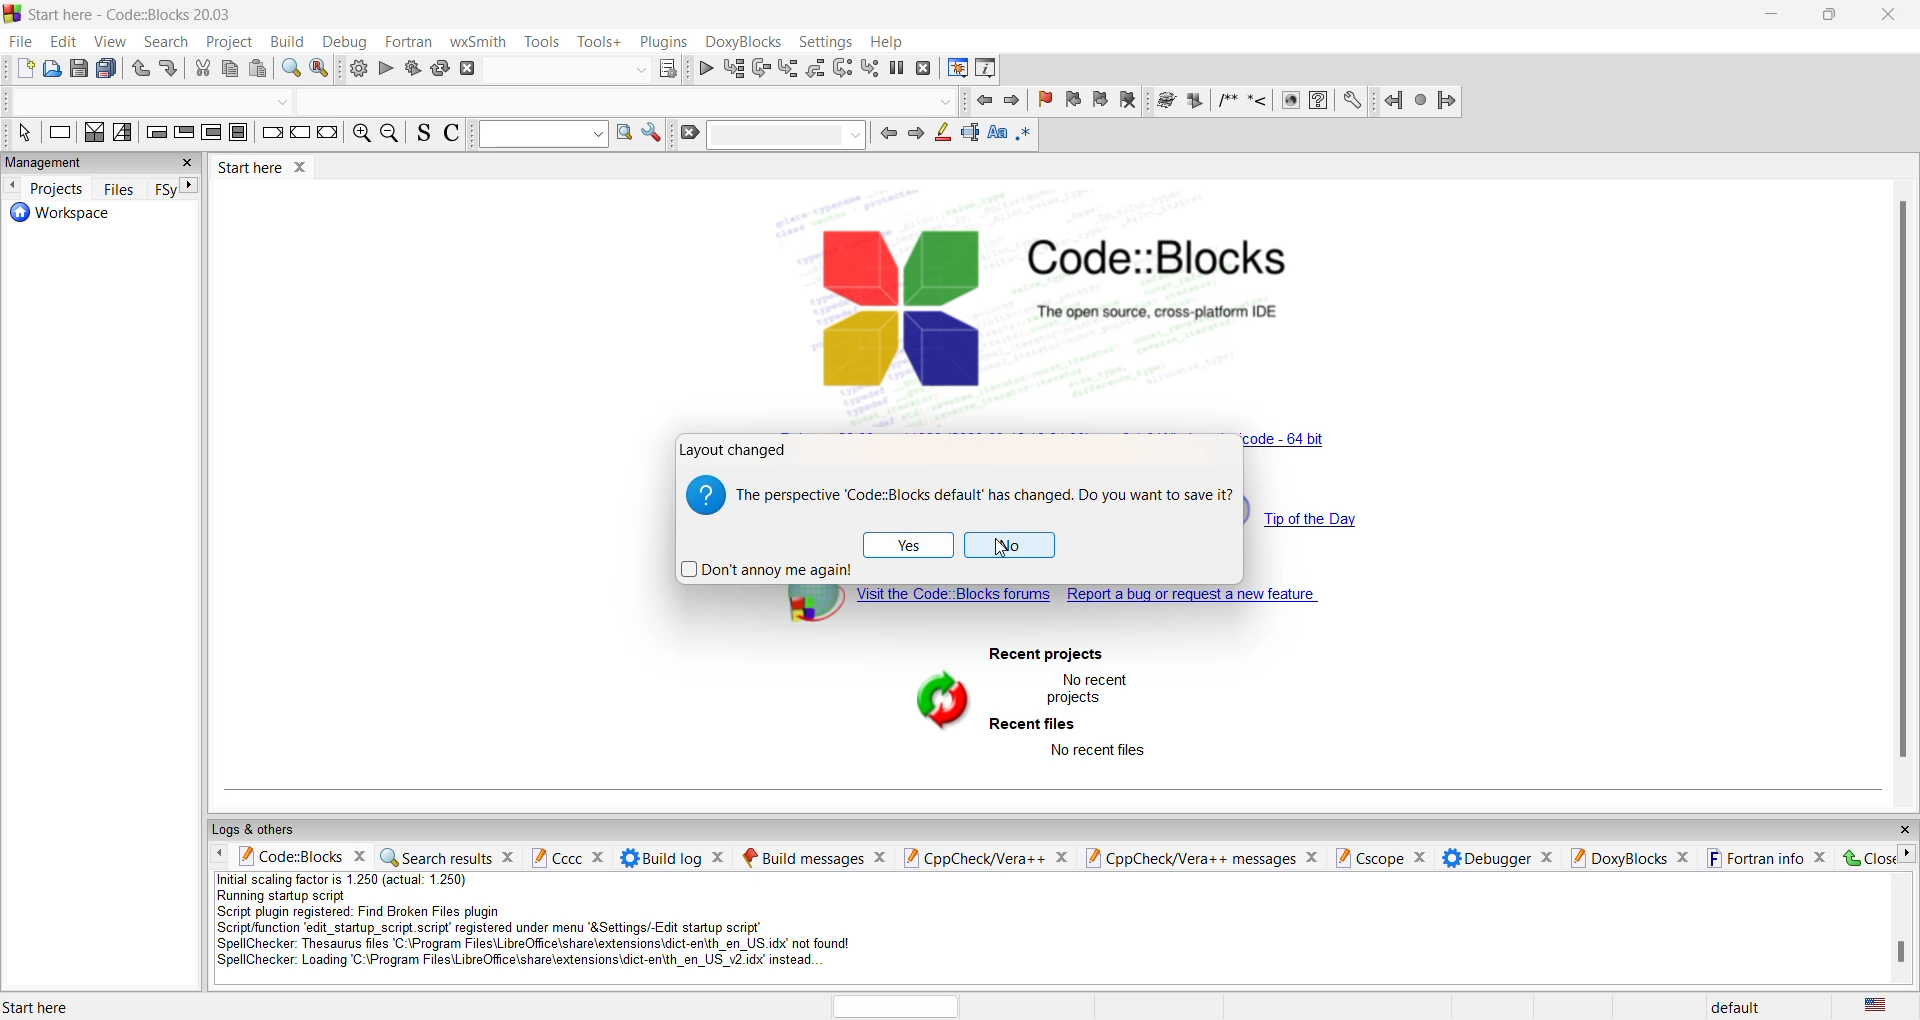 The image size is (1920, 1020). What do you see at coordinates (1257, 103) in the screenshot?
I see `single comment` at bounding box center [1257, 103].